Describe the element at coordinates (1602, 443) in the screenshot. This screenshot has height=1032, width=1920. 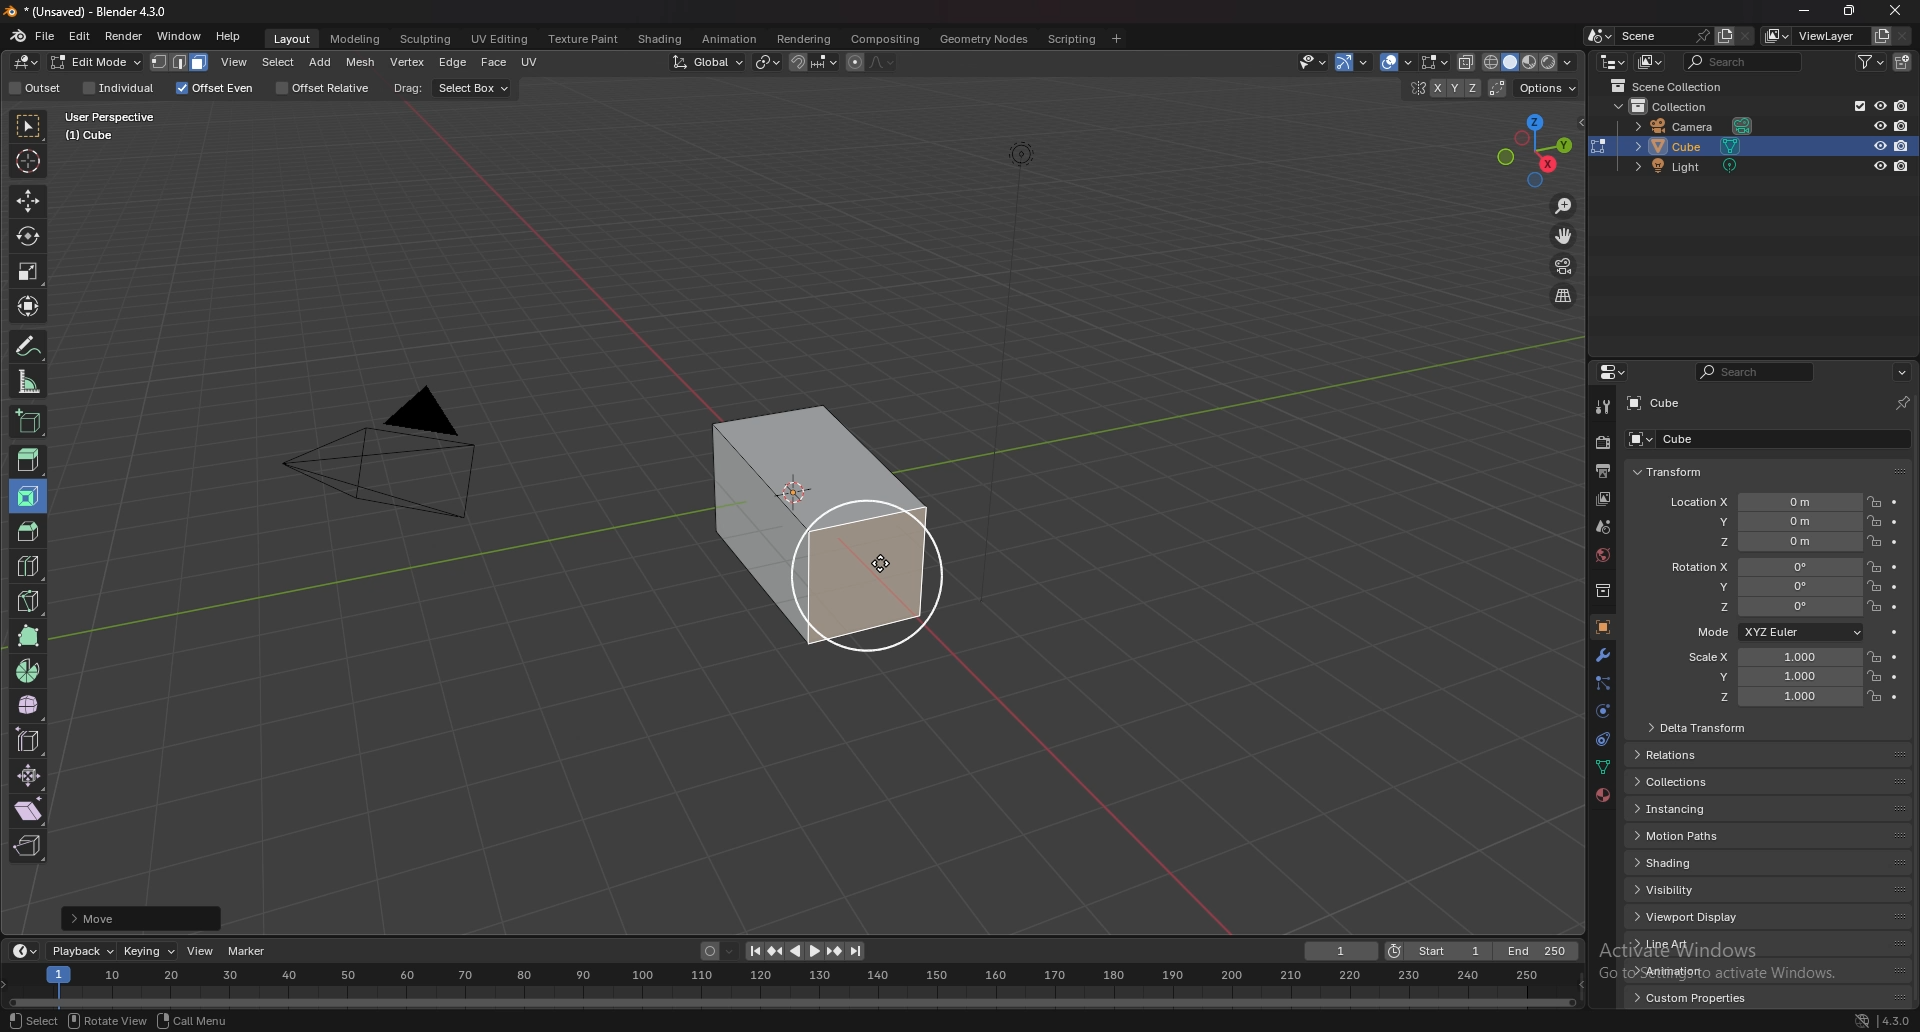
I see `render` at that location.